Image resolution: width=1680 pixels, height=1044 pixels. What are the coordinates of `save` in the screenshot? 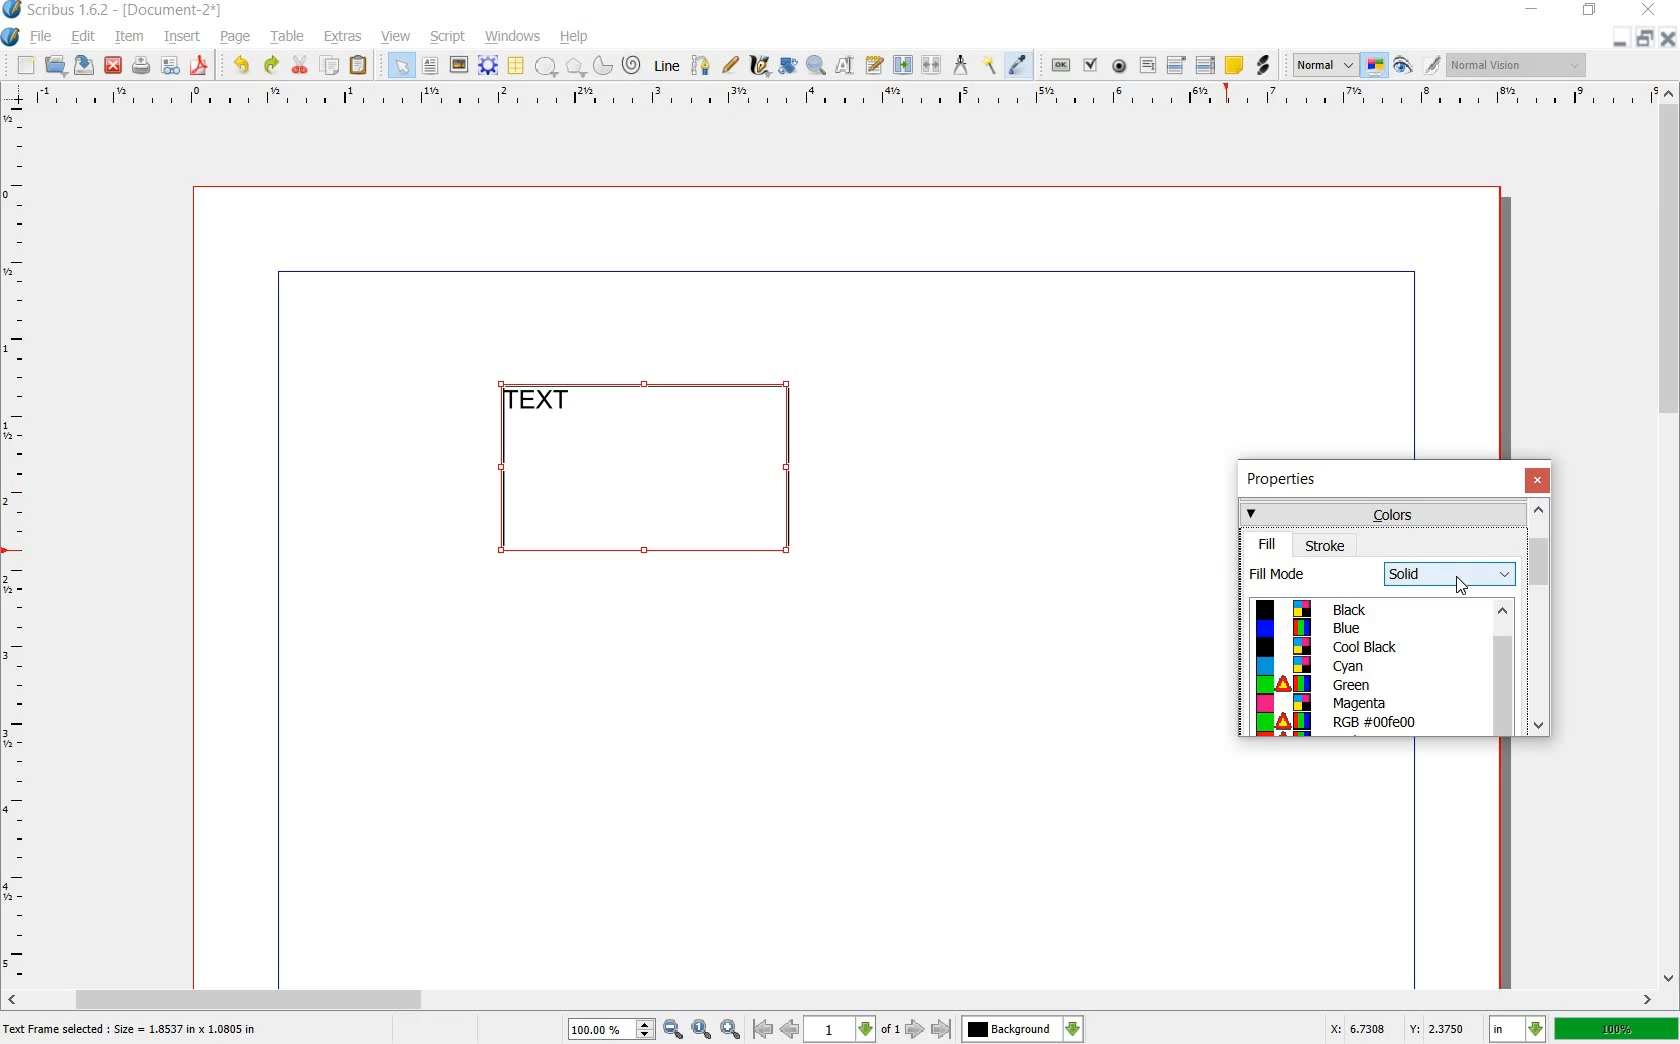 It's located at (86, 65).